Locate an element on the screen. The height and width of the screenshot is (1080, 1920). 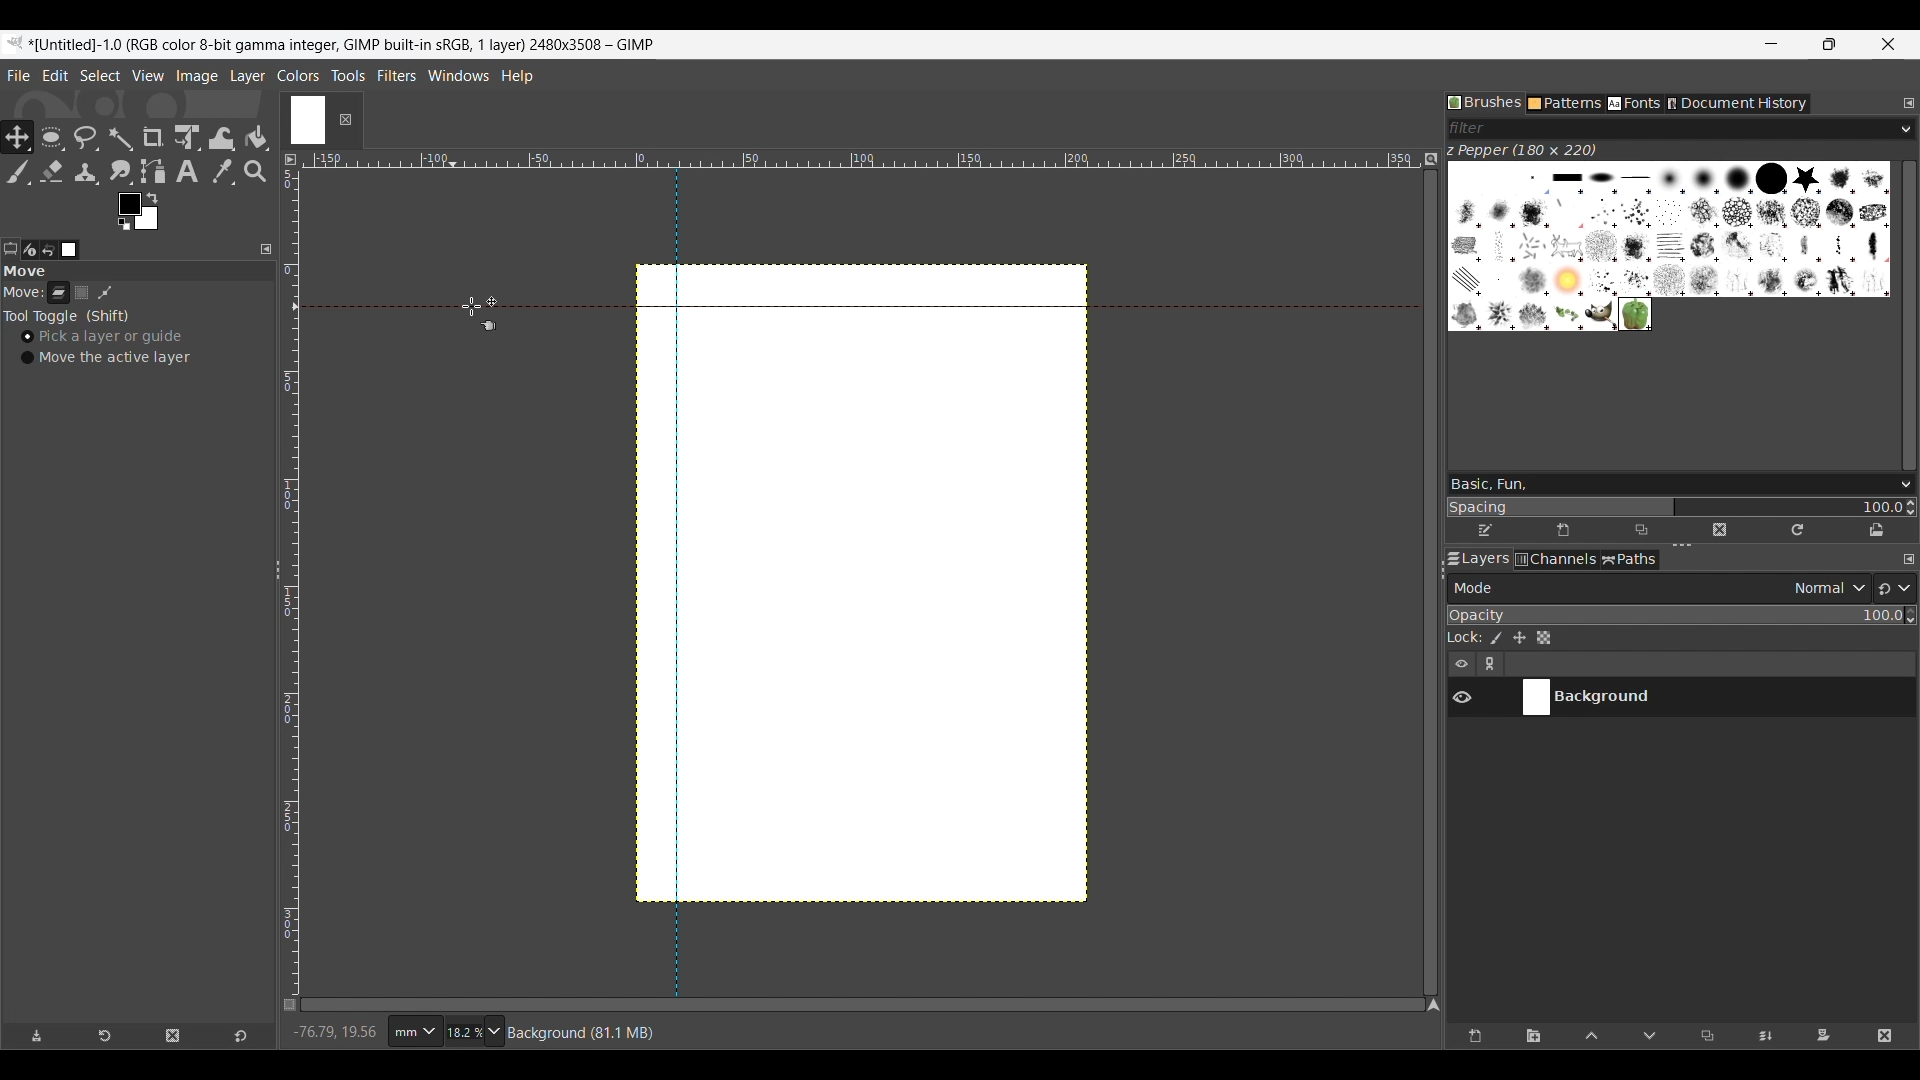
Current zoom factor is located at coordinates (463, 1033).